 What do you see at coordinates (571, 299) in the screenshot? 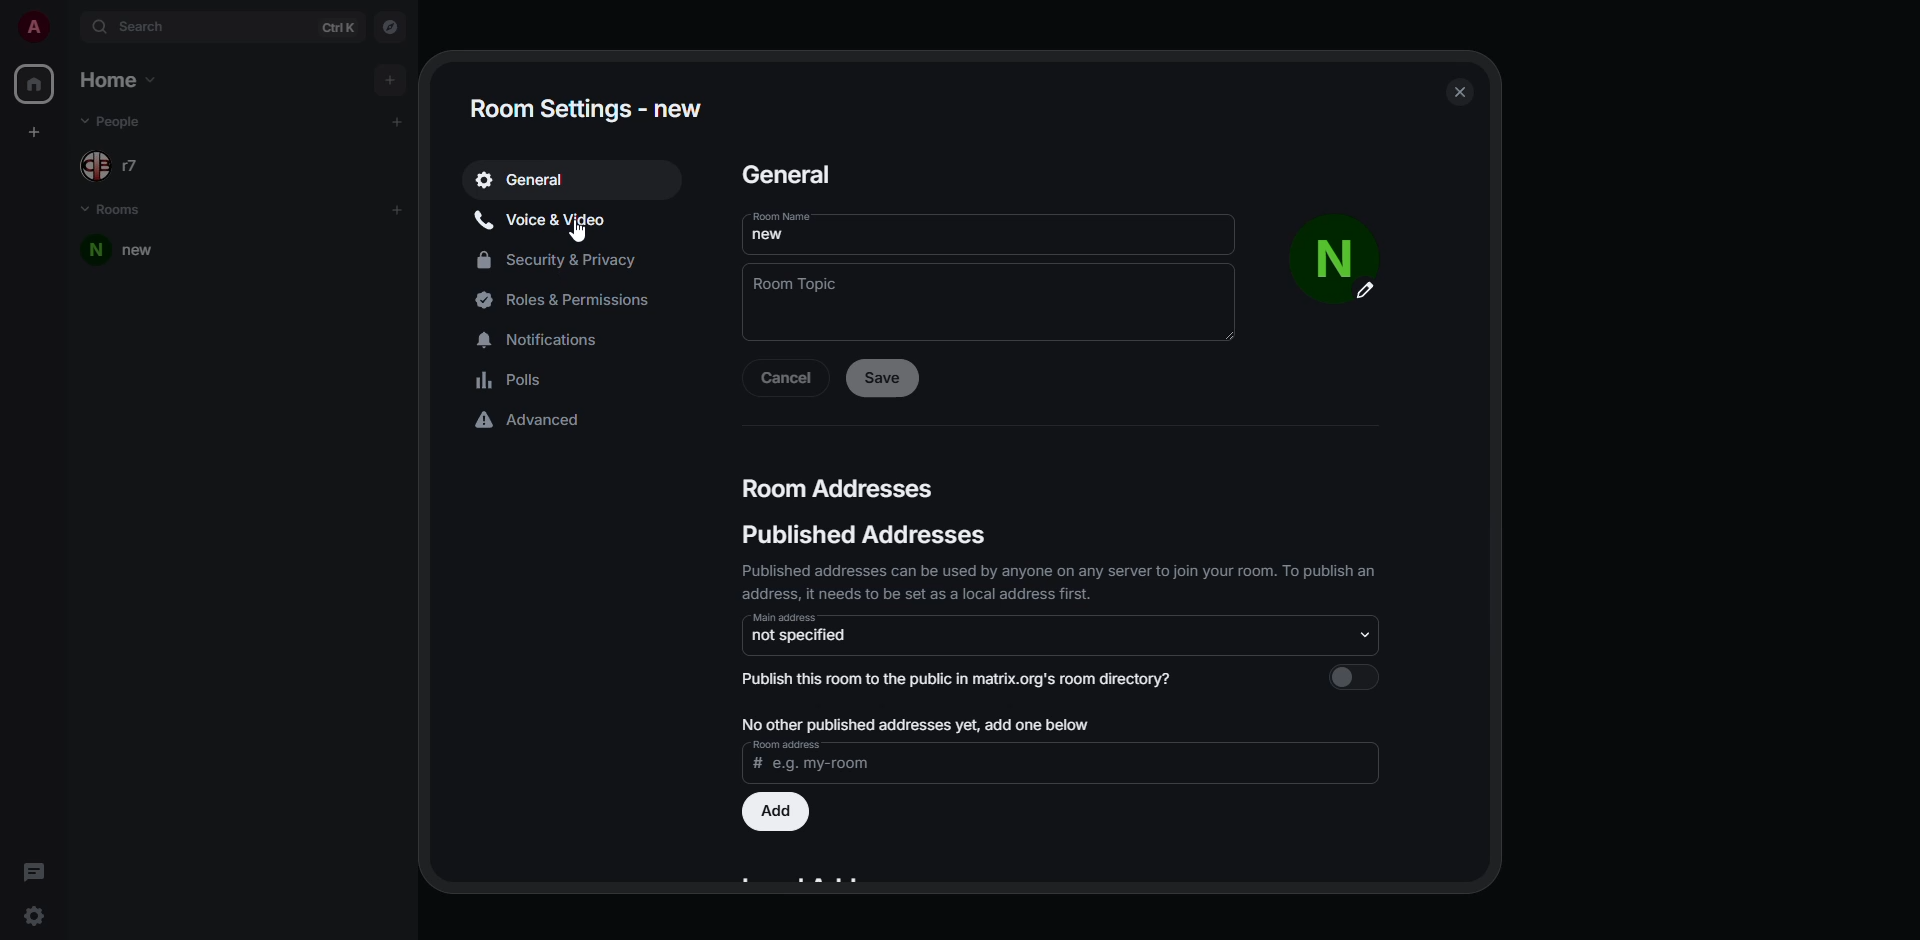
I see `roles & permissions` at bounding box center [571, 299].